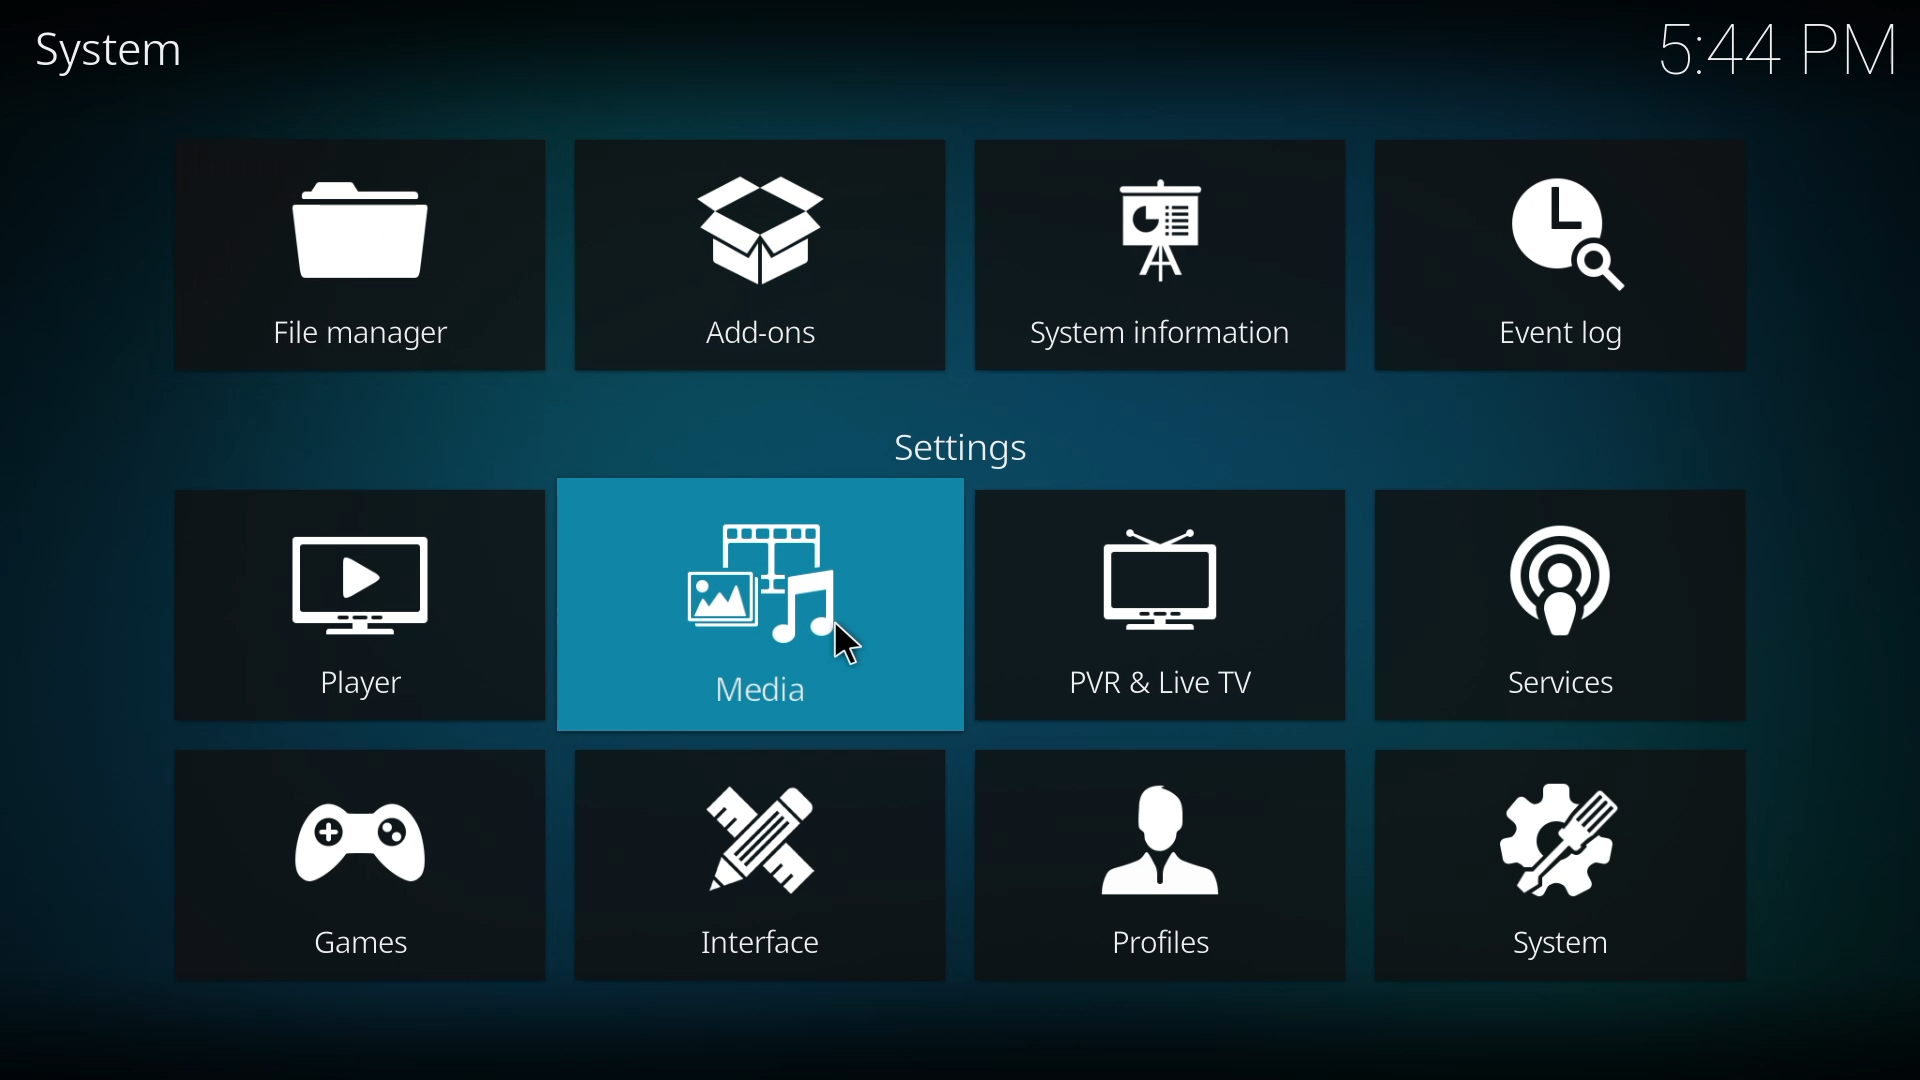 The width and height of the screenshot is (1920, 1080). I want to click on system information, so click(1158, 218).